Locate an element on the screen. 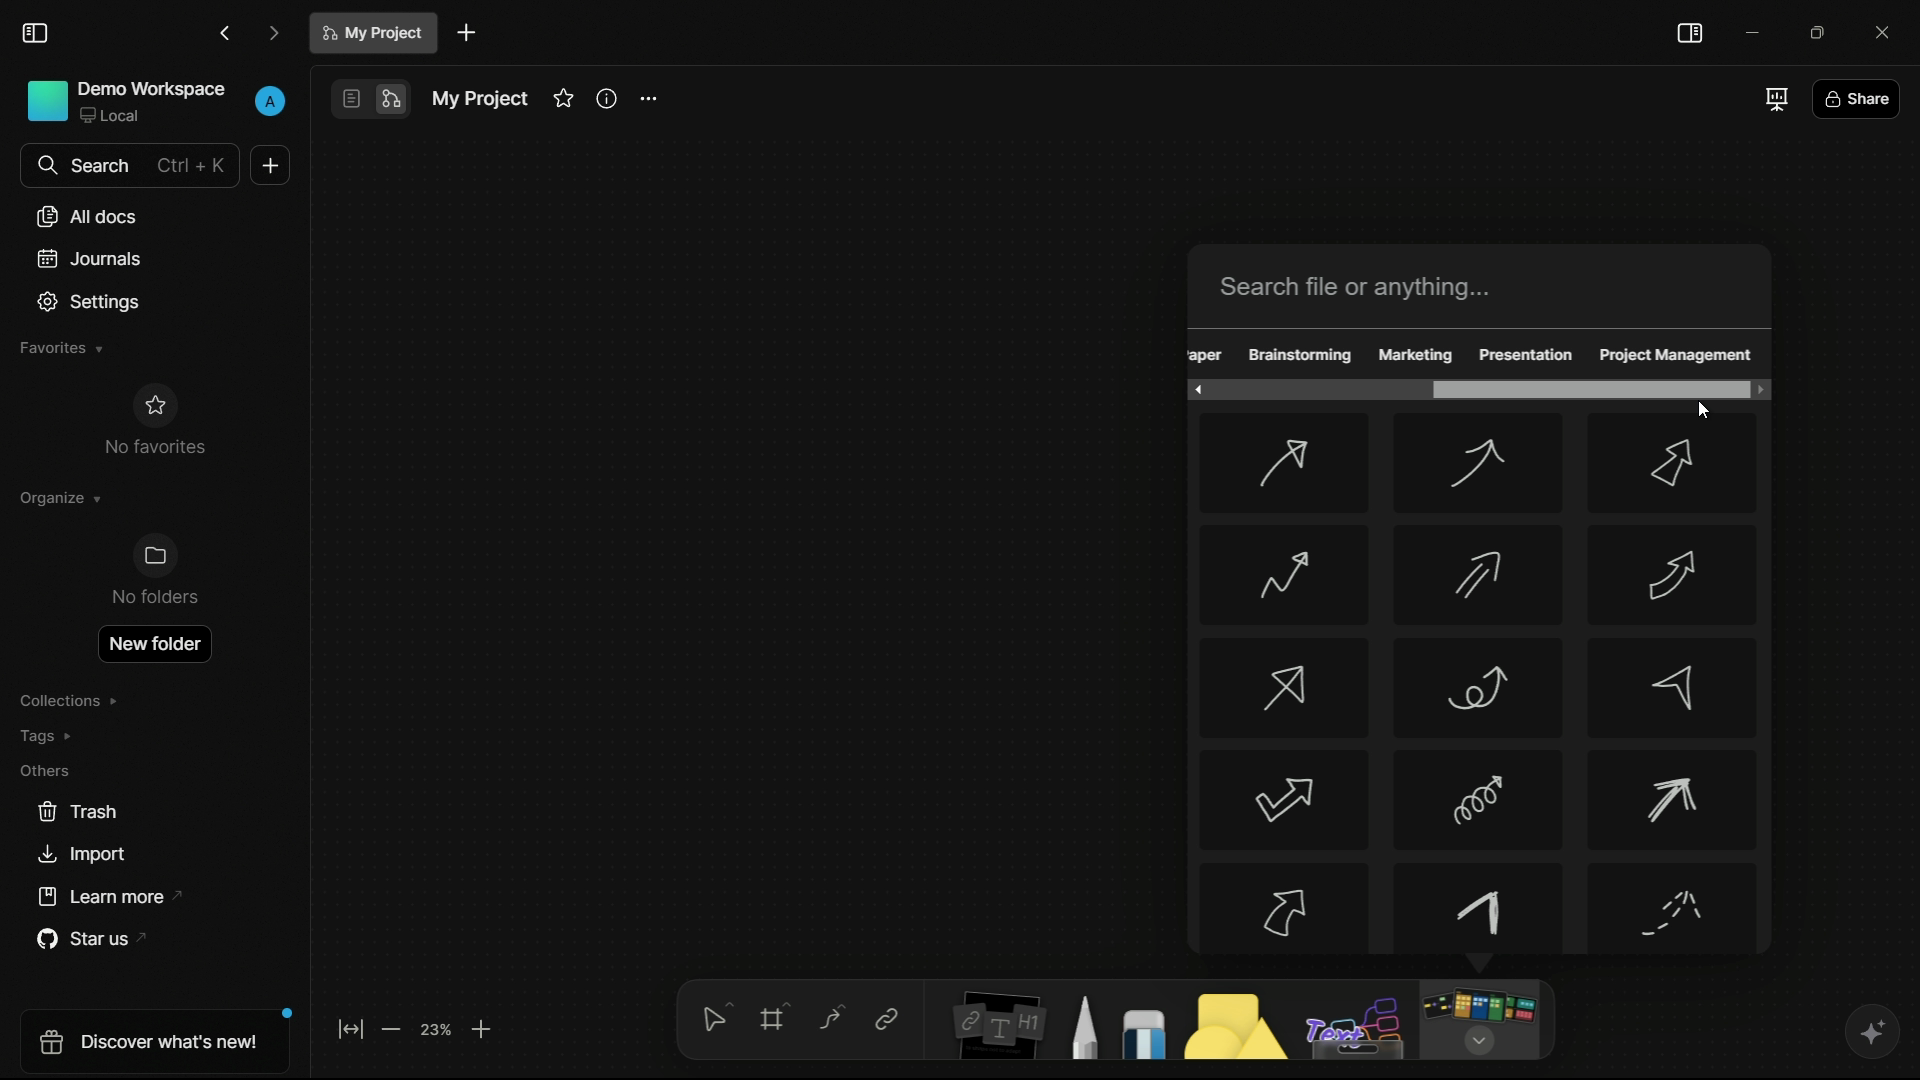 The height and width of the screenshot is (1080, 1920). forward is located at coordinates (274, 35).